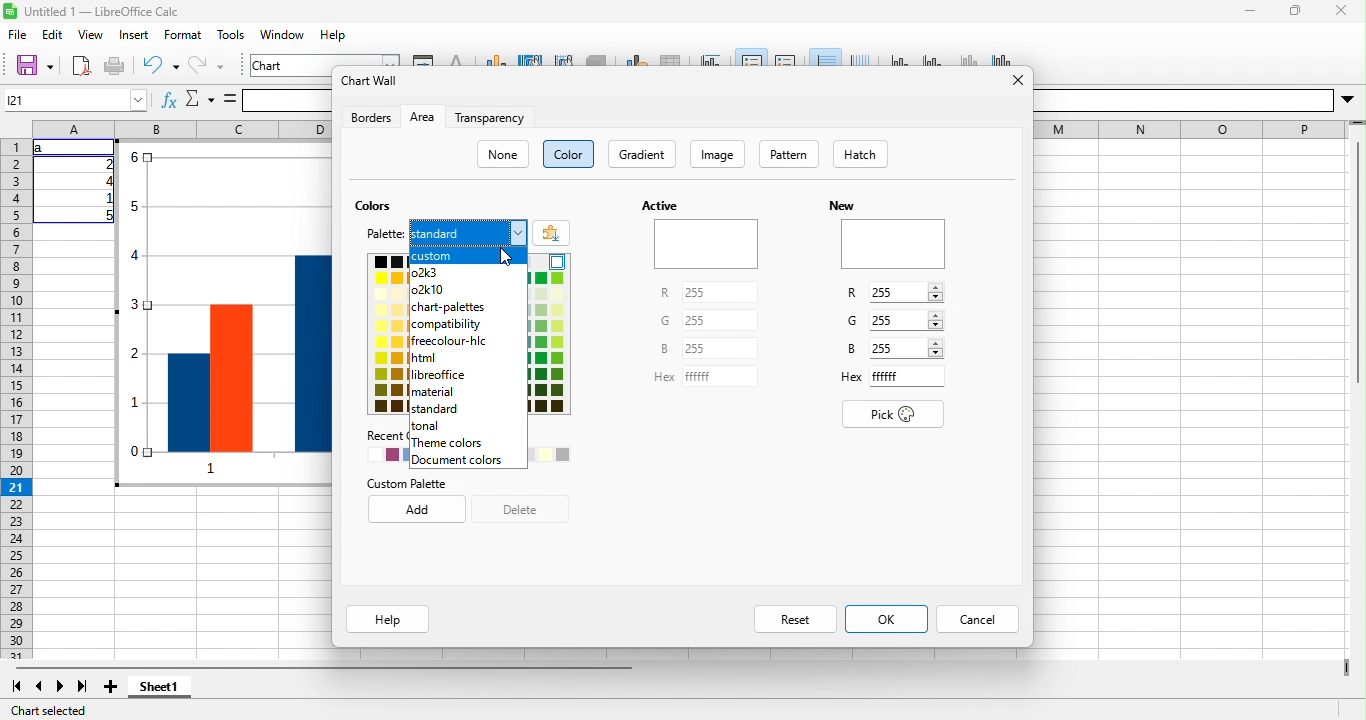  What do you see at coordinates (720, 376) in the screenshot?
I see `Input for Hex` at bounding box center [720, 376].